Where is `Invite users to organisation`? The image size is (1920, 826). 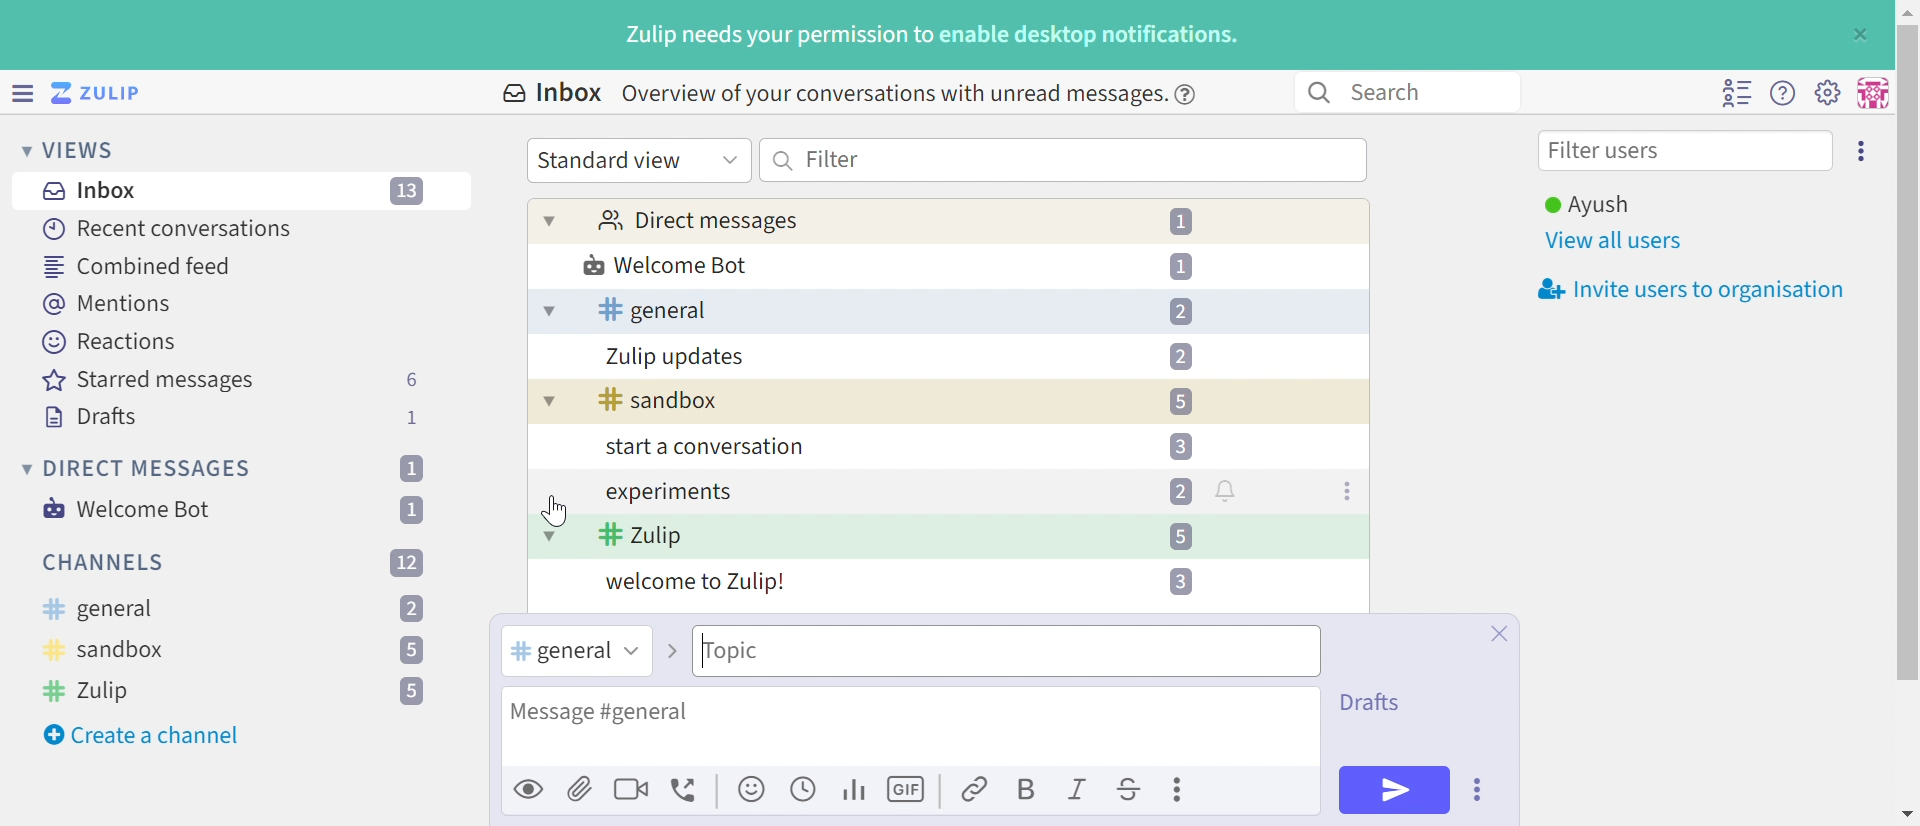
Invite users to organisation is located at coordinates (1685, 291).